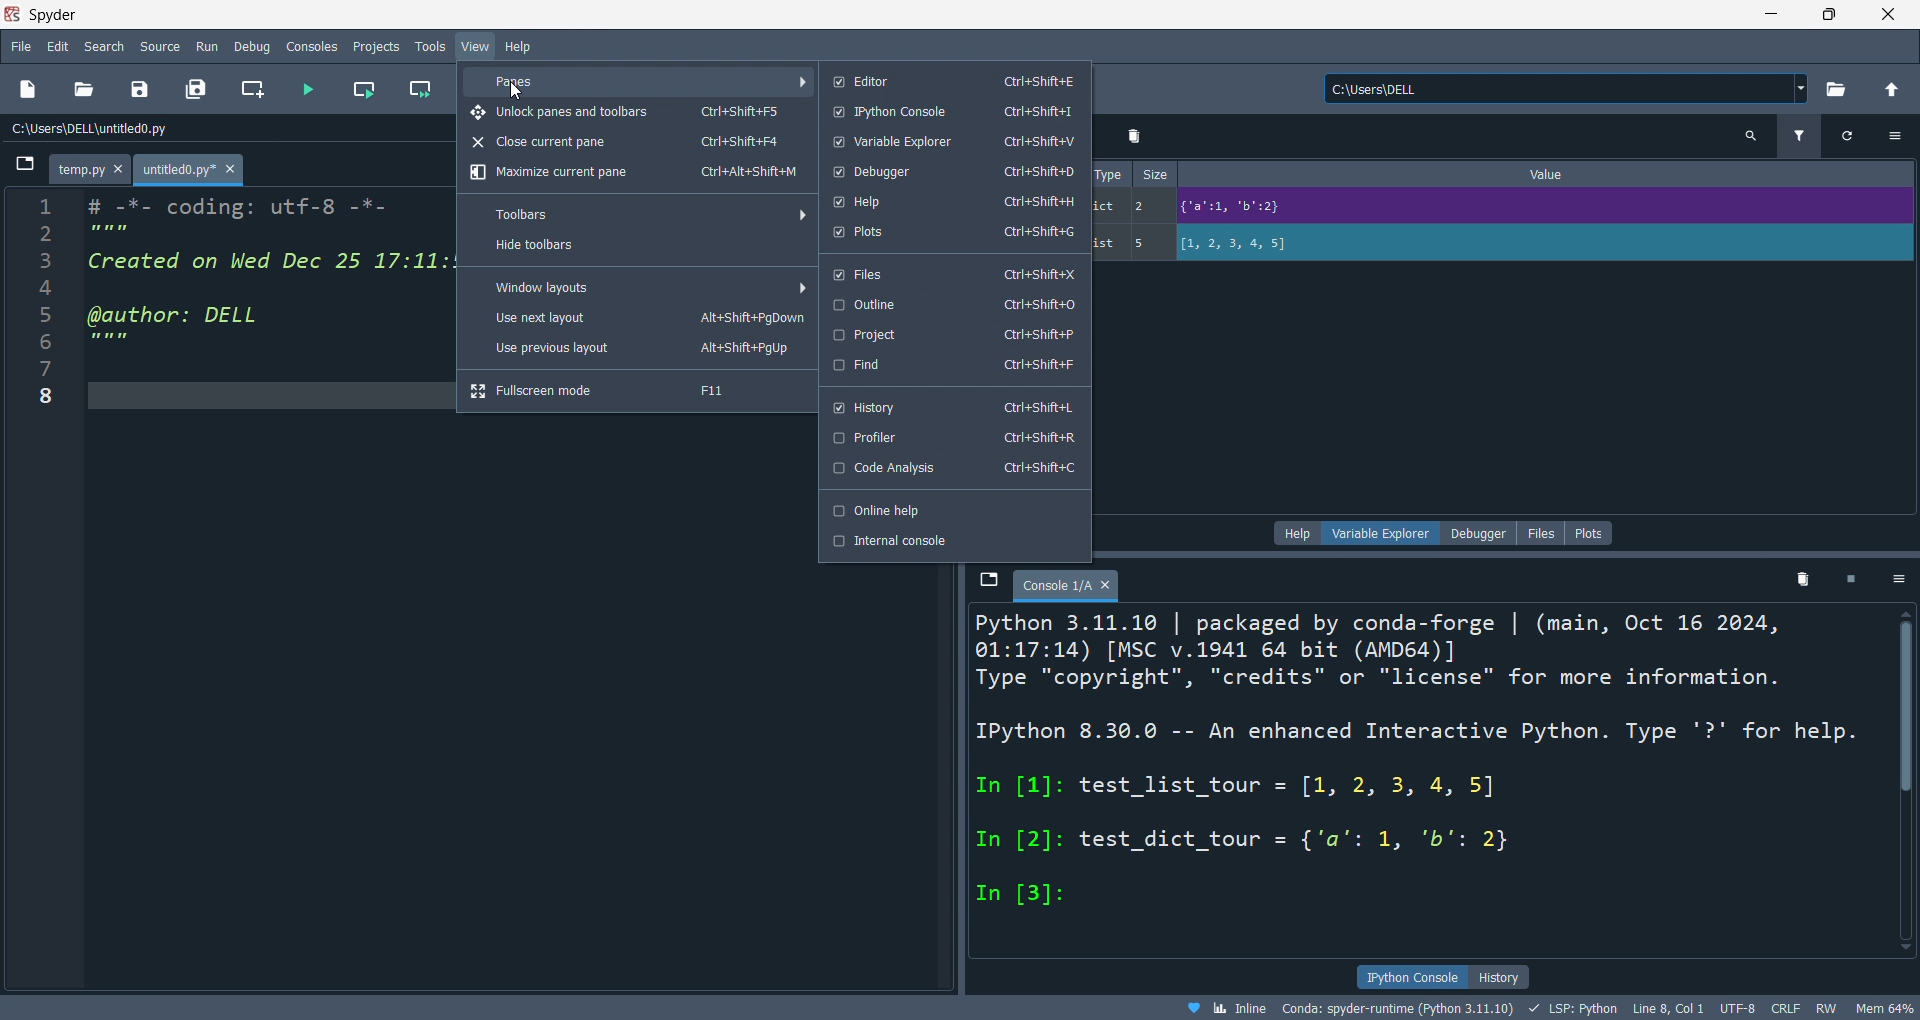 The height and width of the screenshot is (1020, 1920). Describe the element at coordinates (514, 91) in the screenshot. I see `cursor` at that location.